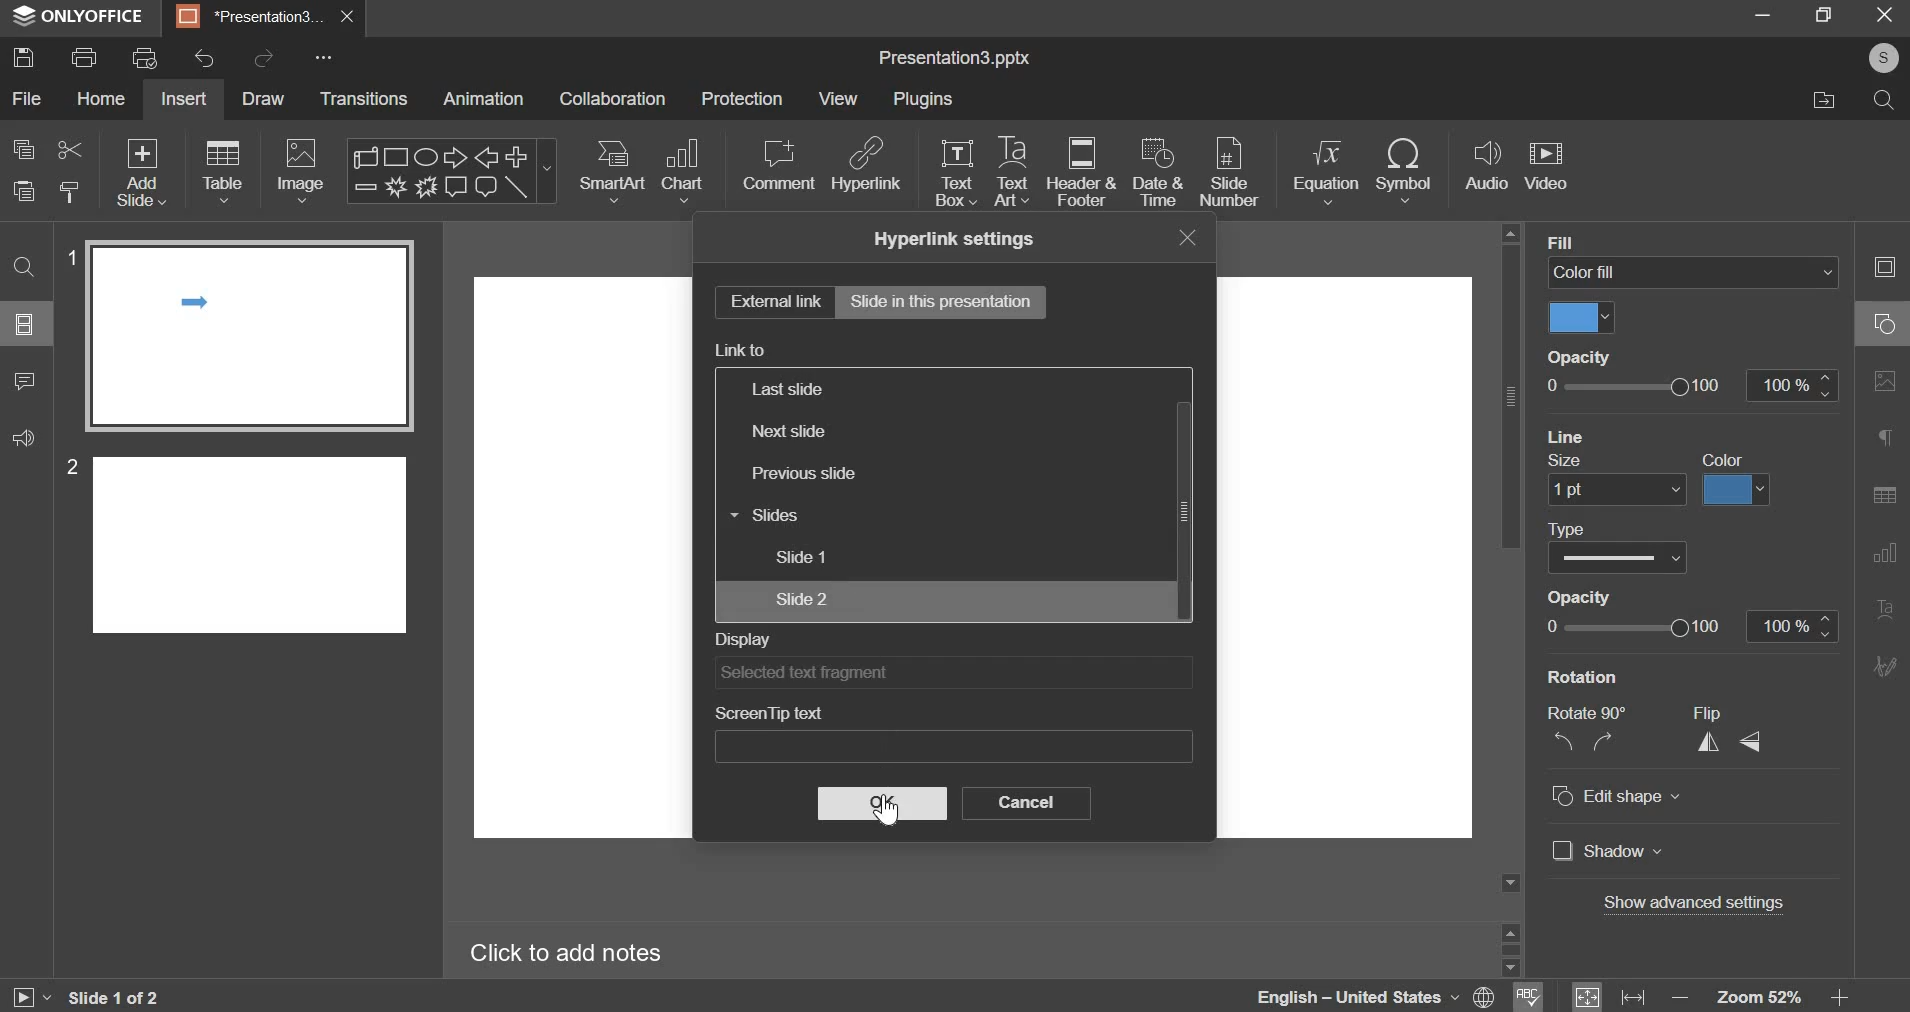 The height and width of the screenshot is (1012, 1910). Describe the element at coordinates (836, 557) in the screenshot. I see `Slide 1` at that location.